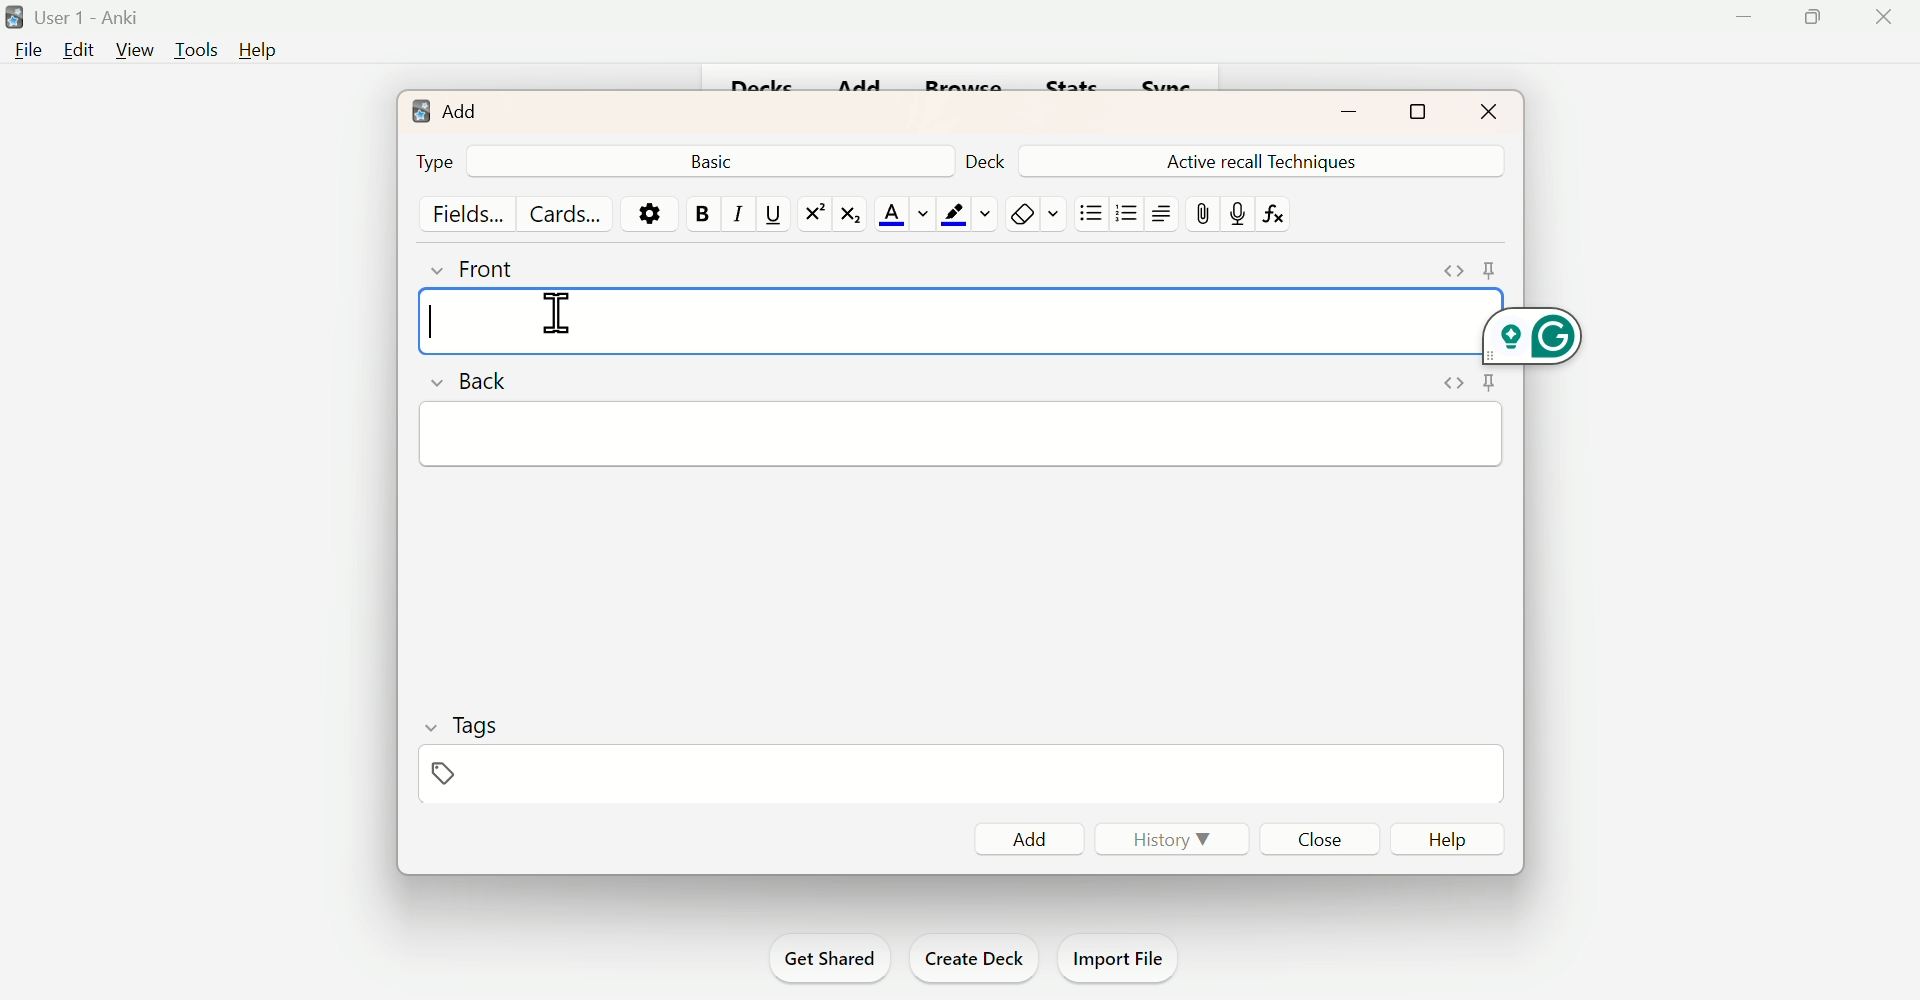 This screenshot has height=1000, width=1920. What do you see at coordinates (964, 212) in the screenshot?
I see `Text Highlighting Color` at bounding box center [964, 212].